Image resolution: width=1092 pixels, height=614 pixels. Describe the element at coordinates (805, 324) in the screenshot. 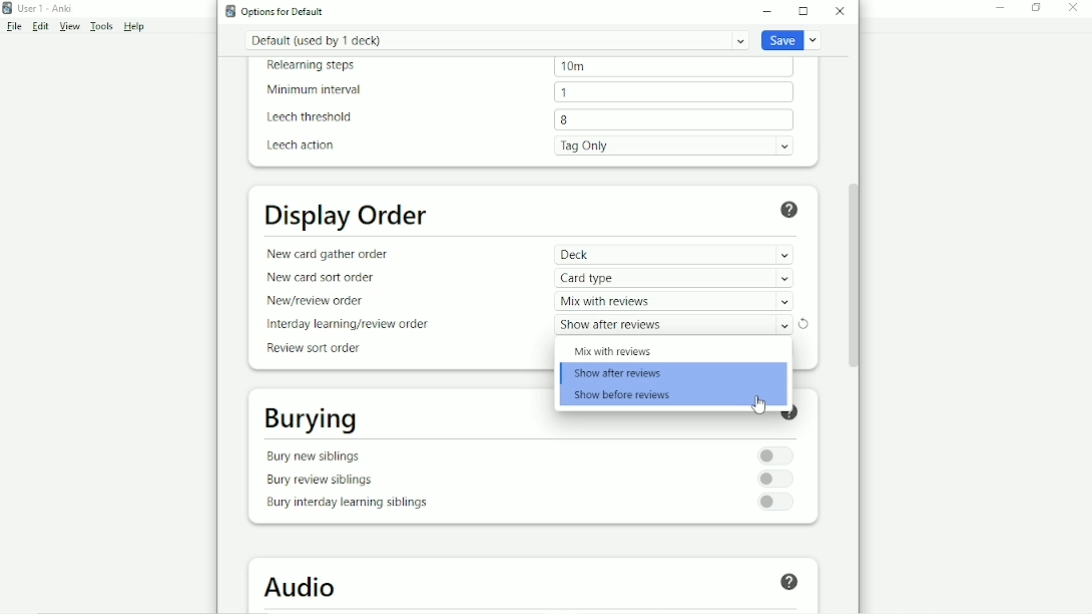

I see `Refresh` at that location.